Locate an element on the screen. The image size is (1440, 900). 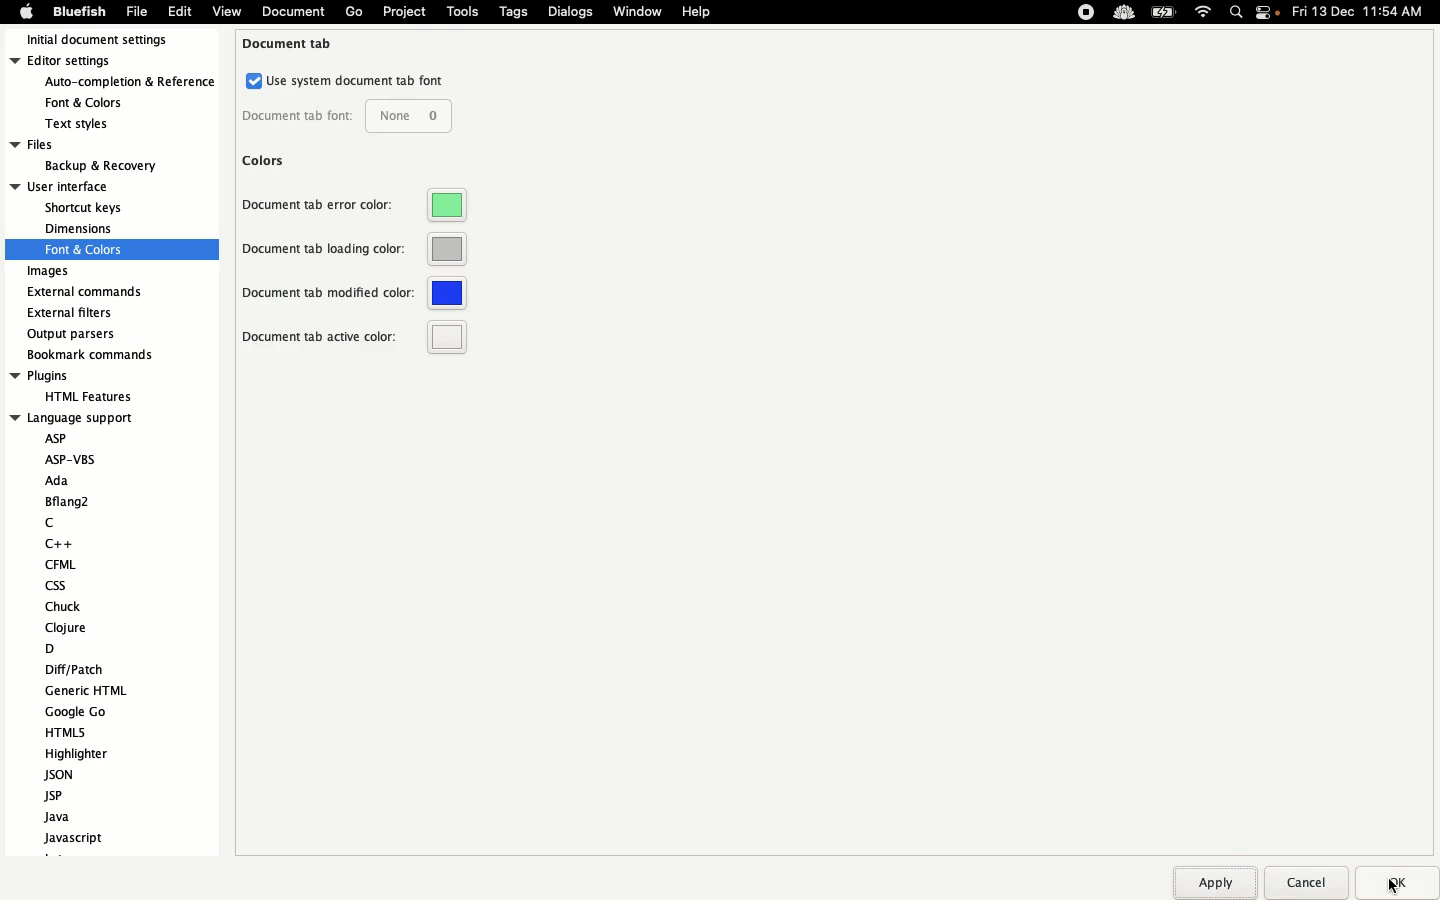
Scroll  is located at coordinates (211, 334).